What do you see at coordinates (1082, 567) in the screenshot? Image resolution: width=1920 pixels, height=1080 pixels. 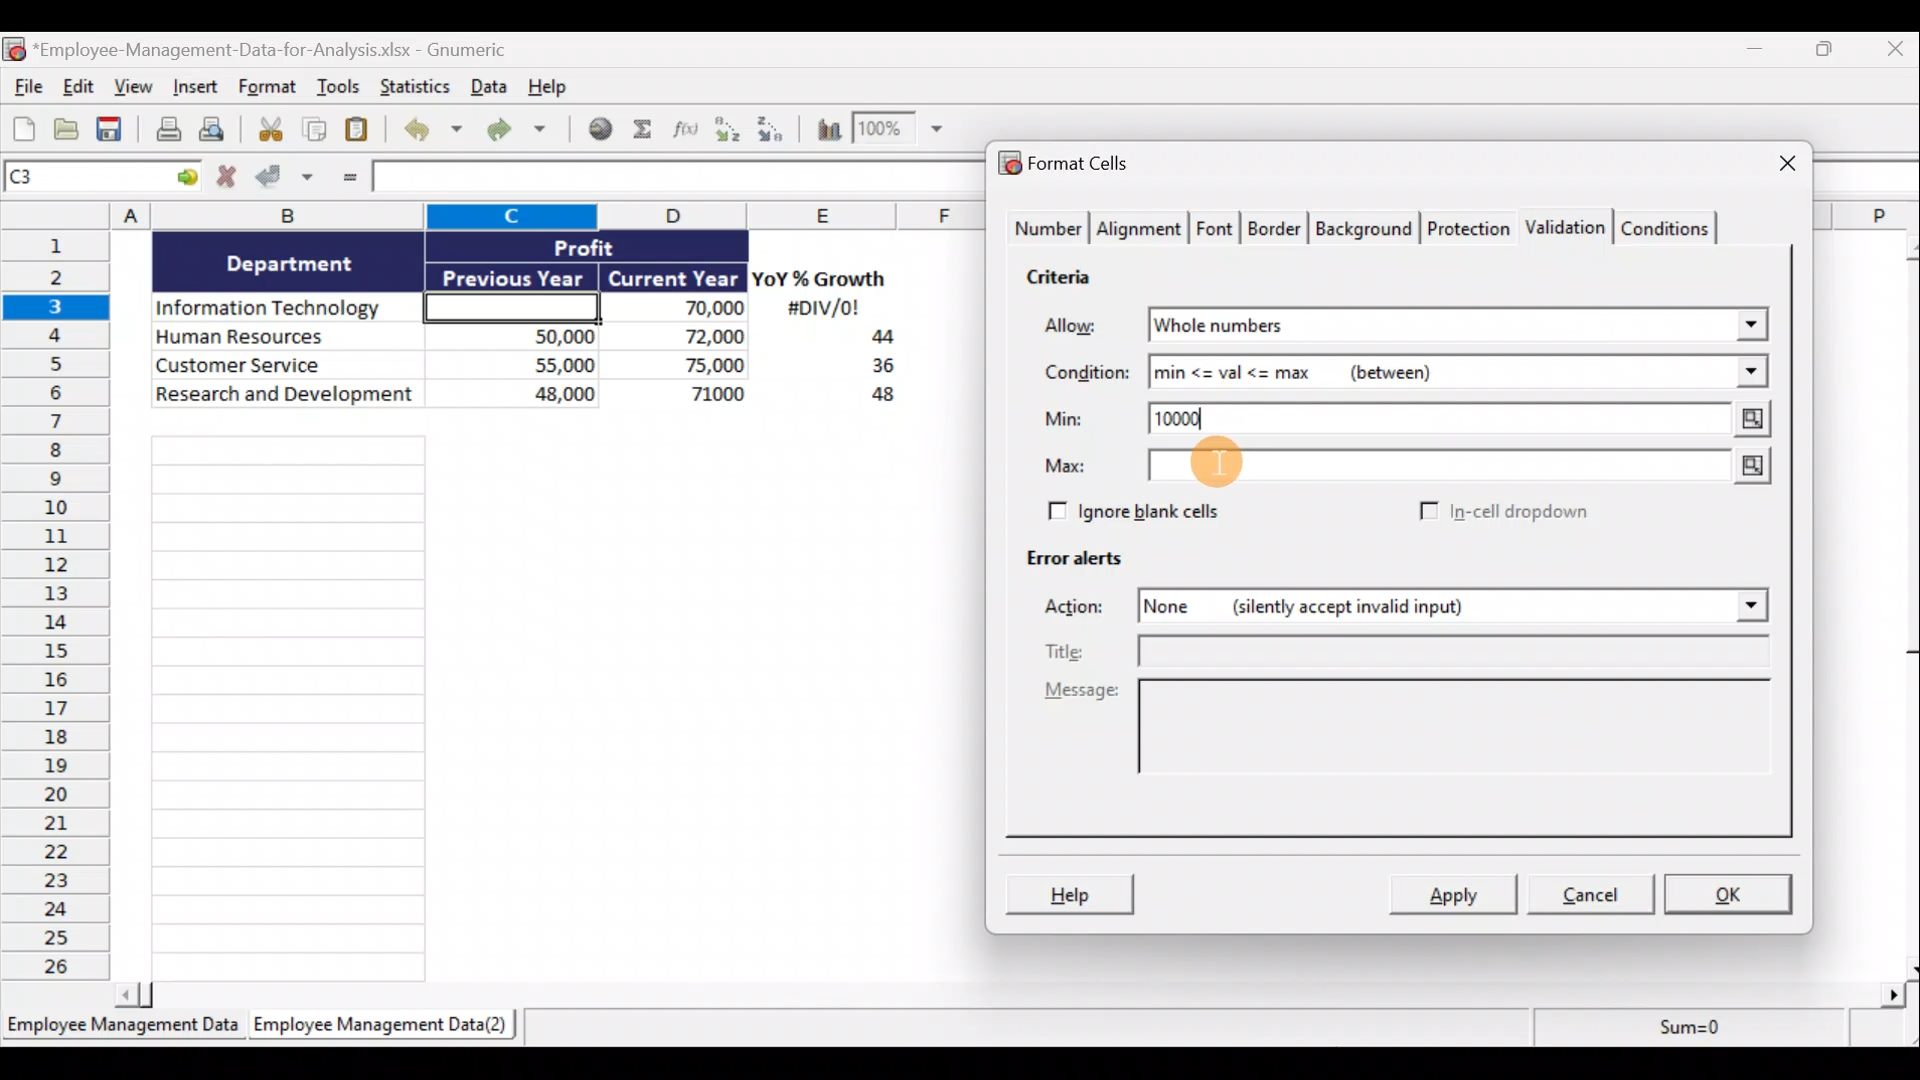 I see `Error alerts` at bounding box center [1082, 567].